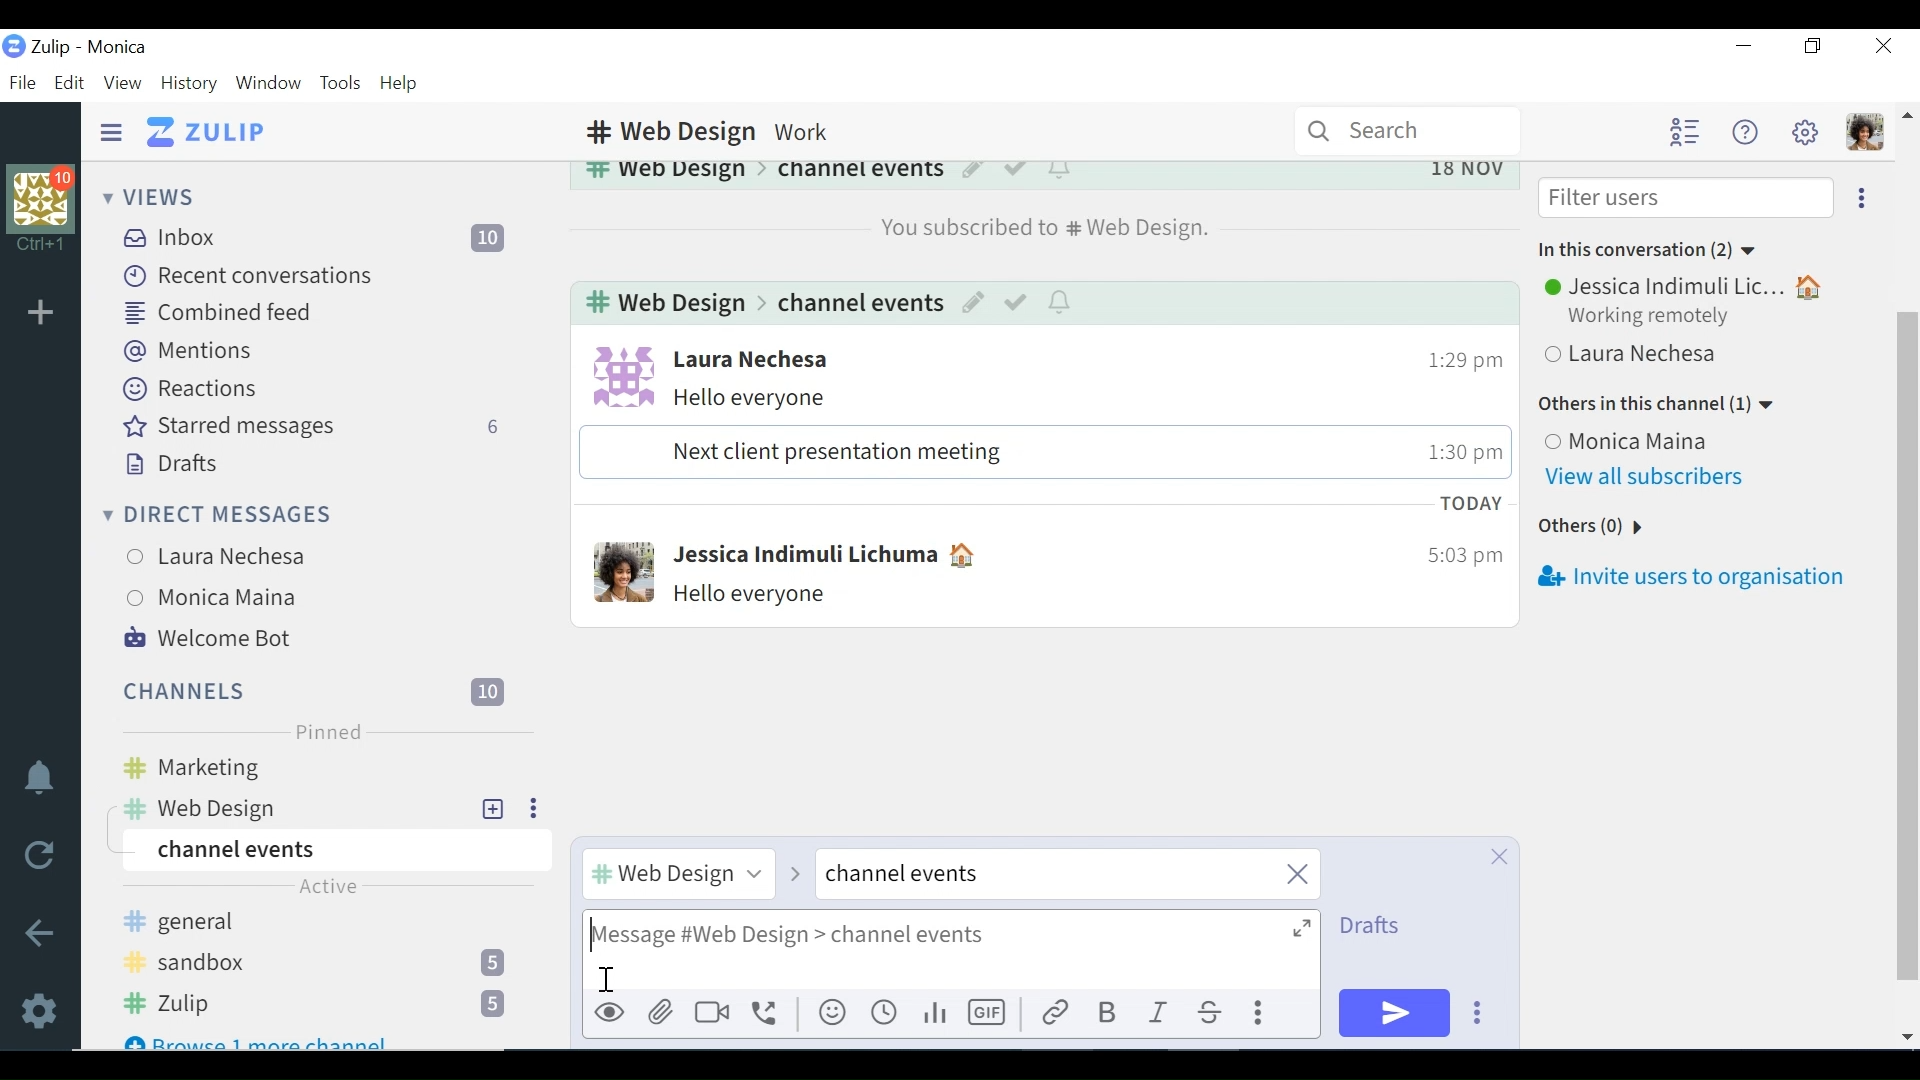 The width and height of the screenshot is (1920, 1080). Describe the element at coordinates (605, 976) in the screenshot. I see `cursor` at that location.